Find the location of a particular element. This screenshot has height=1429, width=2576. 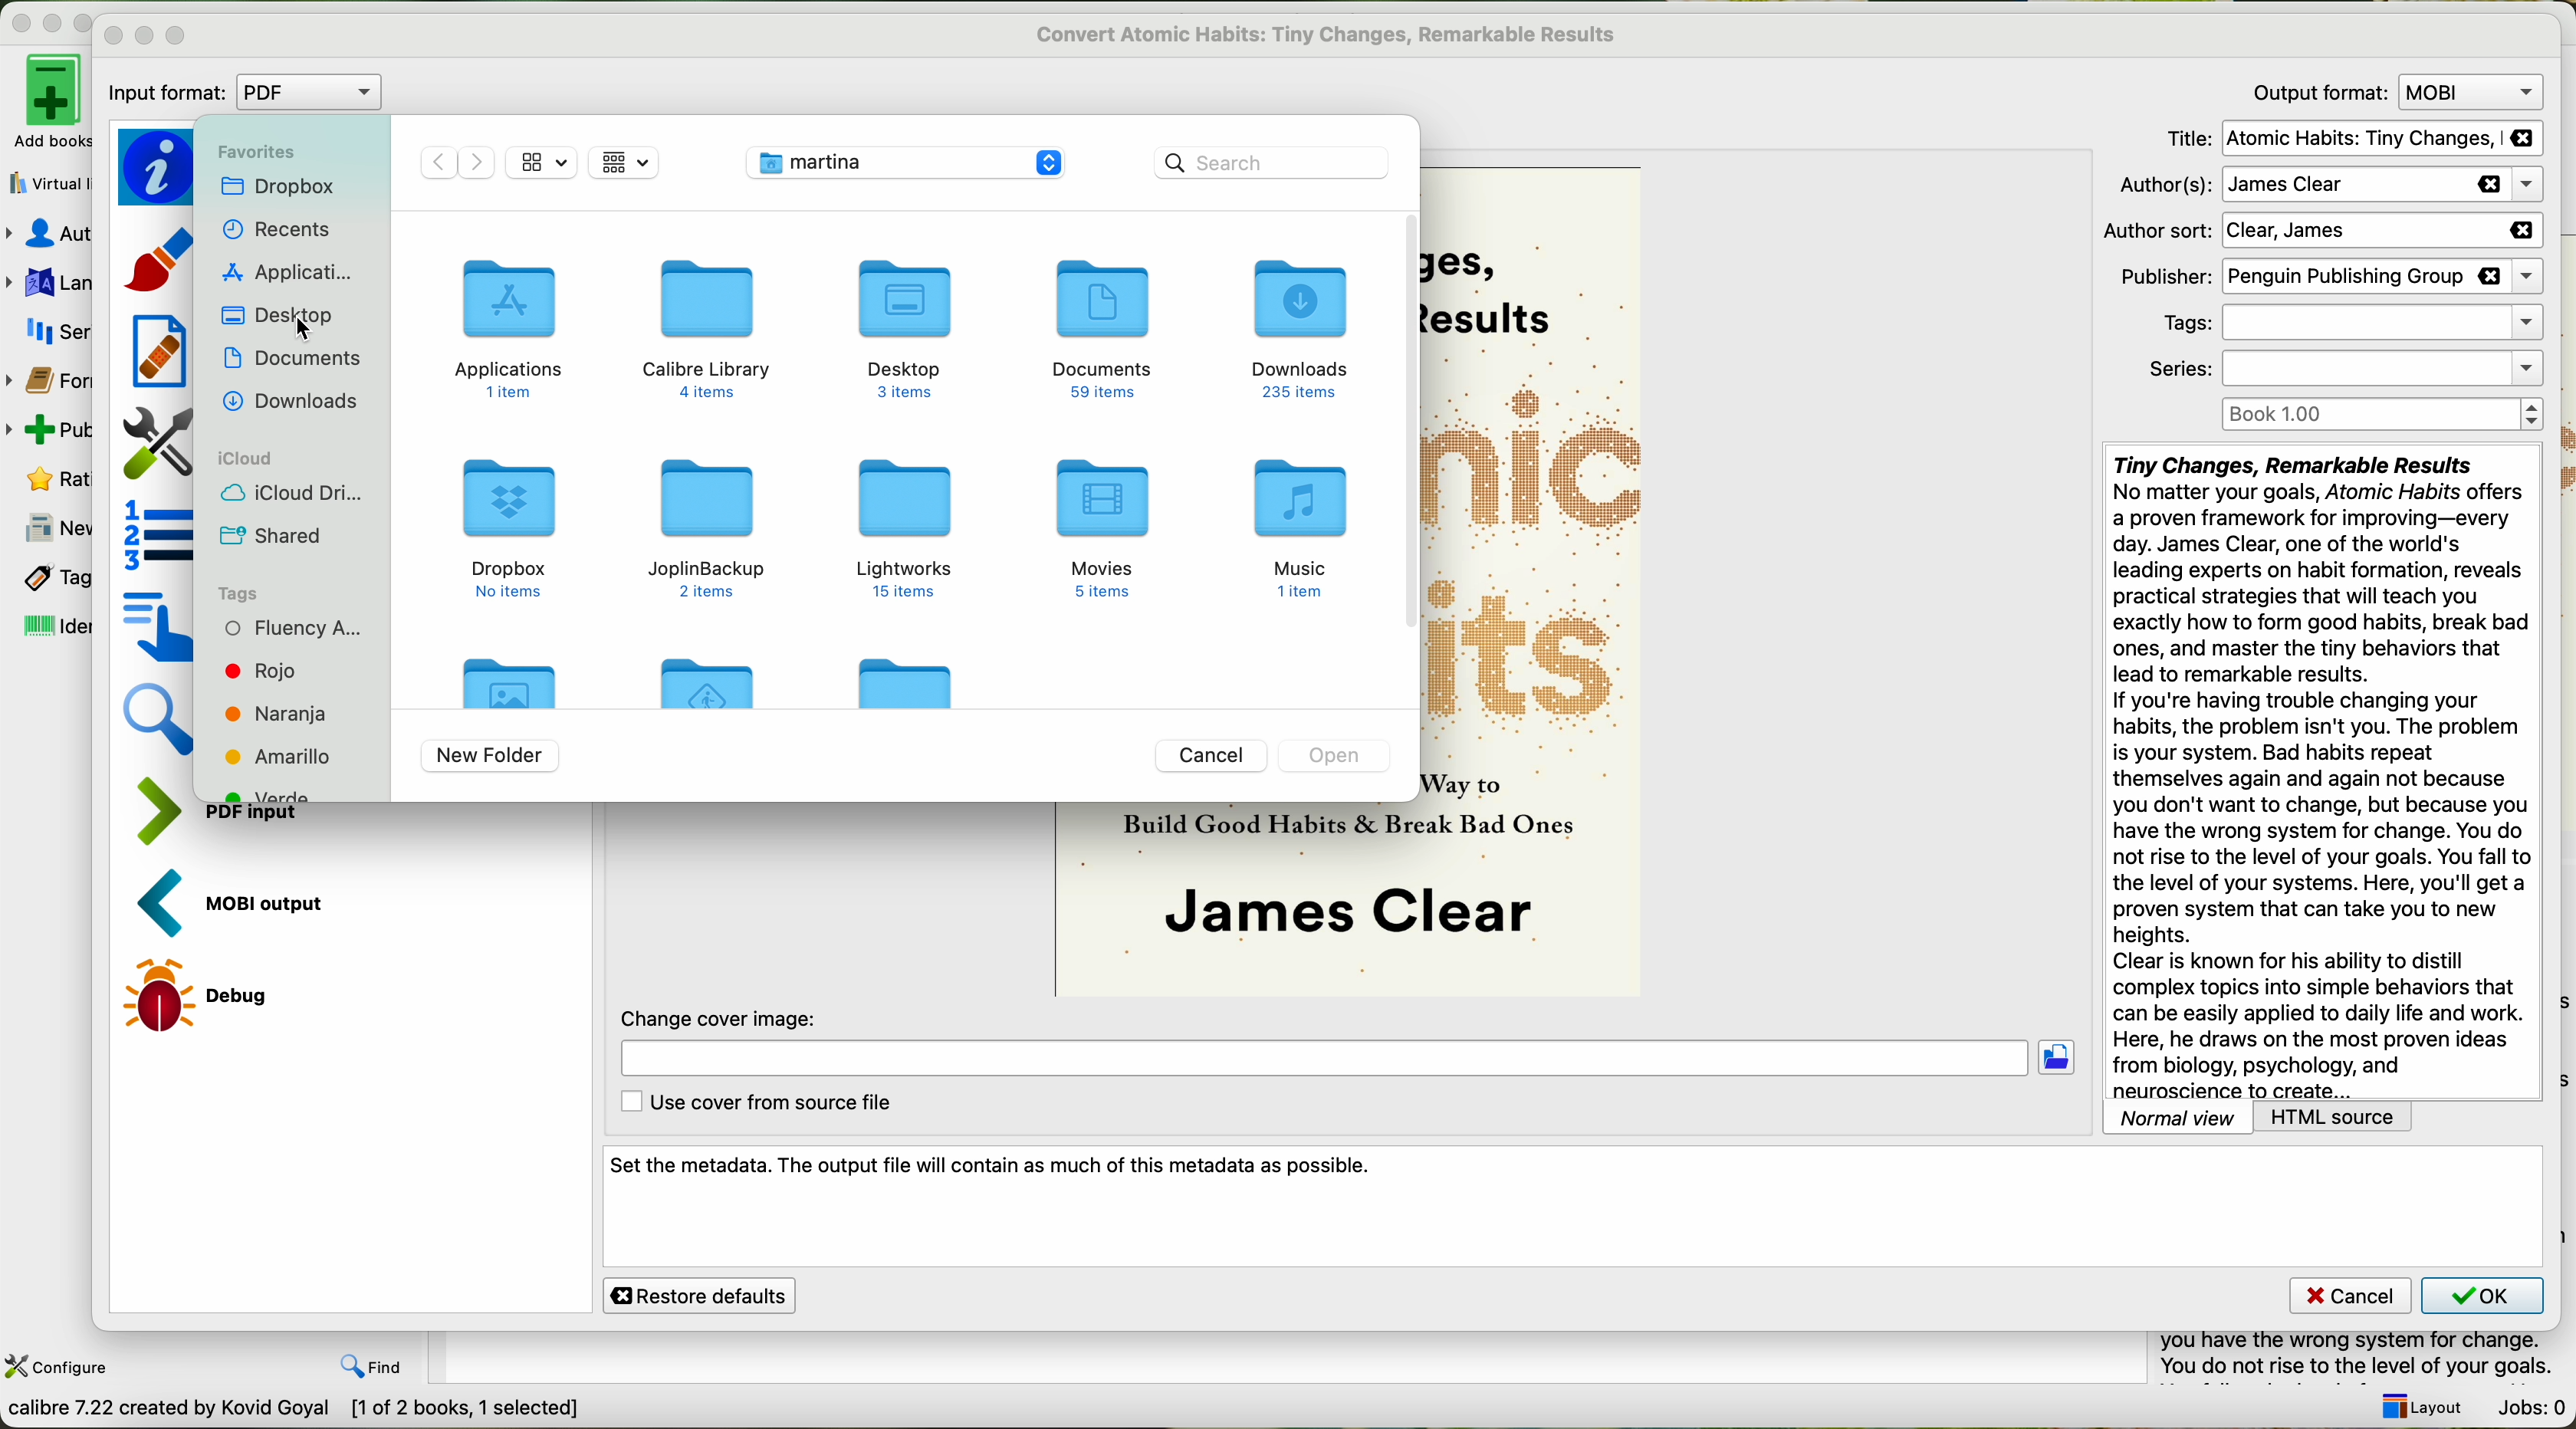

orange tag is located at coordinates (275, 716).